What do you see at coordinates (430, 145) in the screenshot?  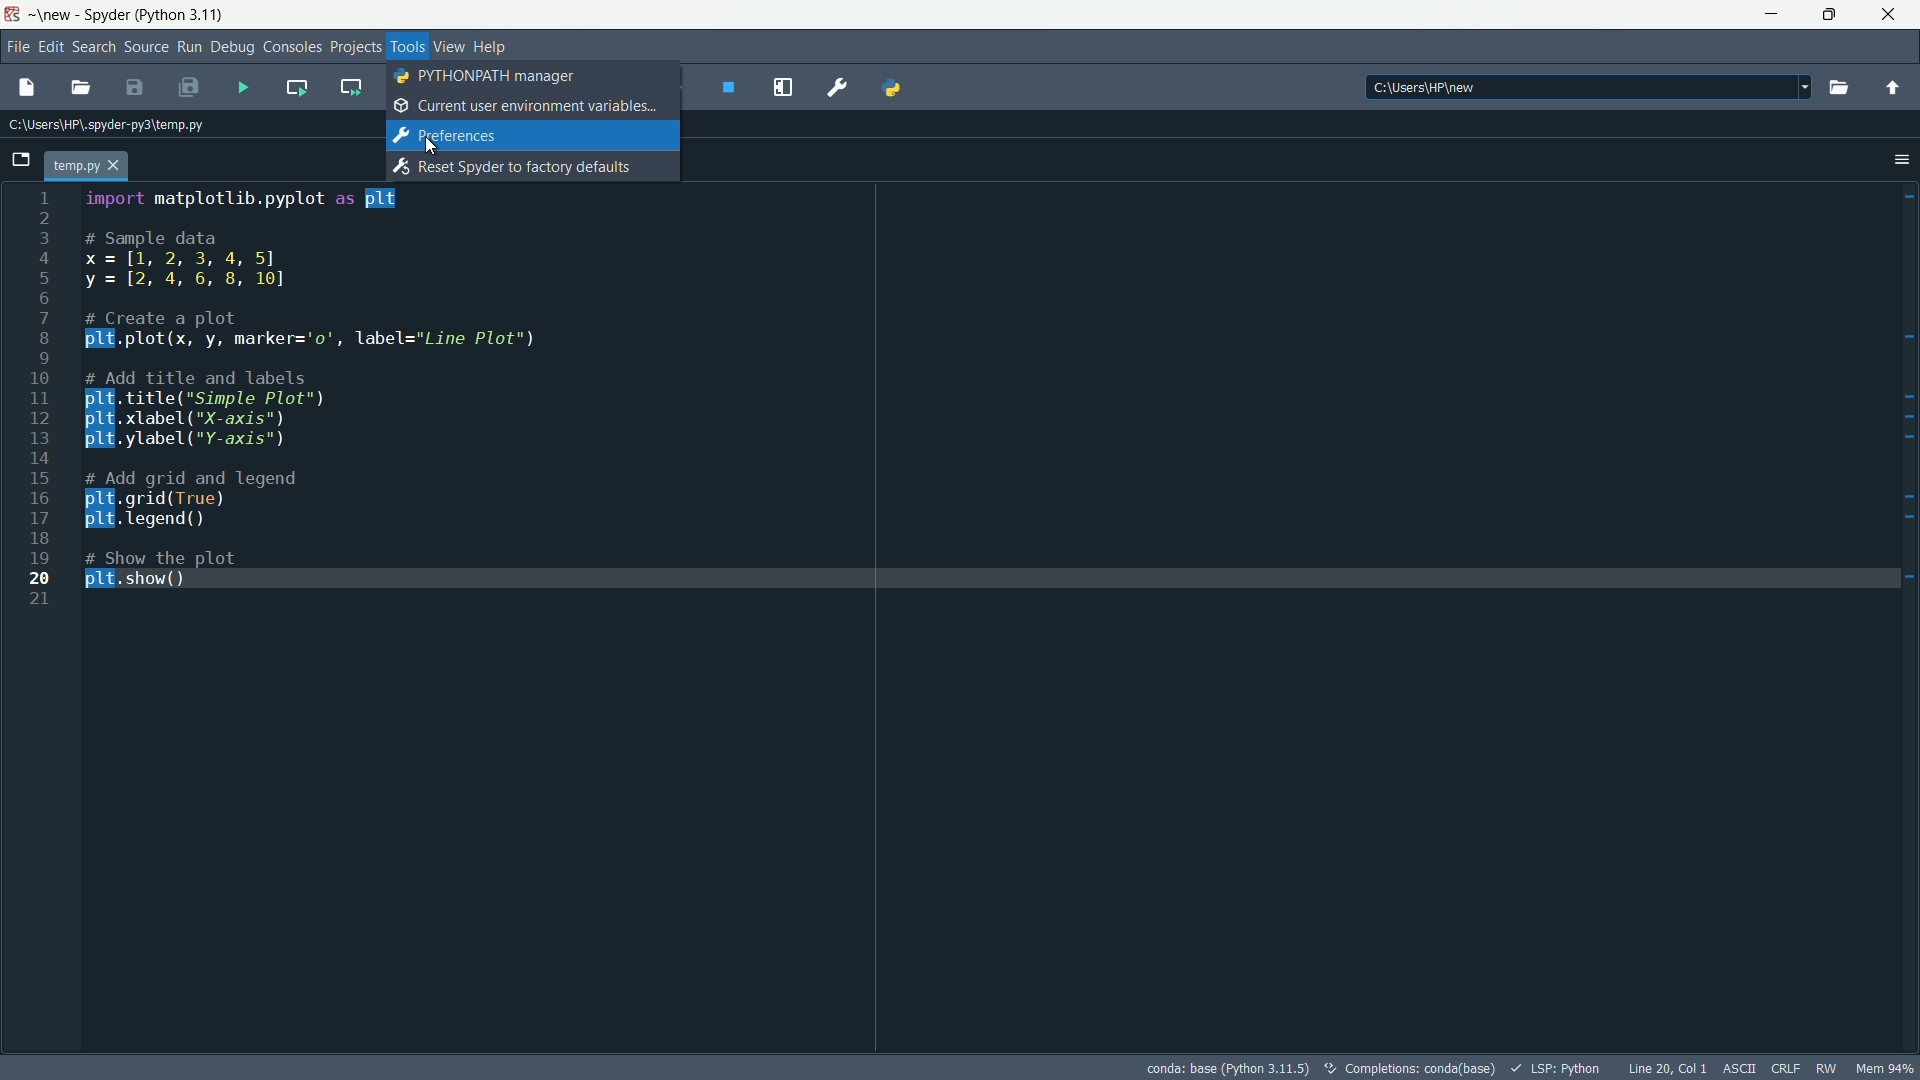 I see `cursor` at bounding box center [430, 145].